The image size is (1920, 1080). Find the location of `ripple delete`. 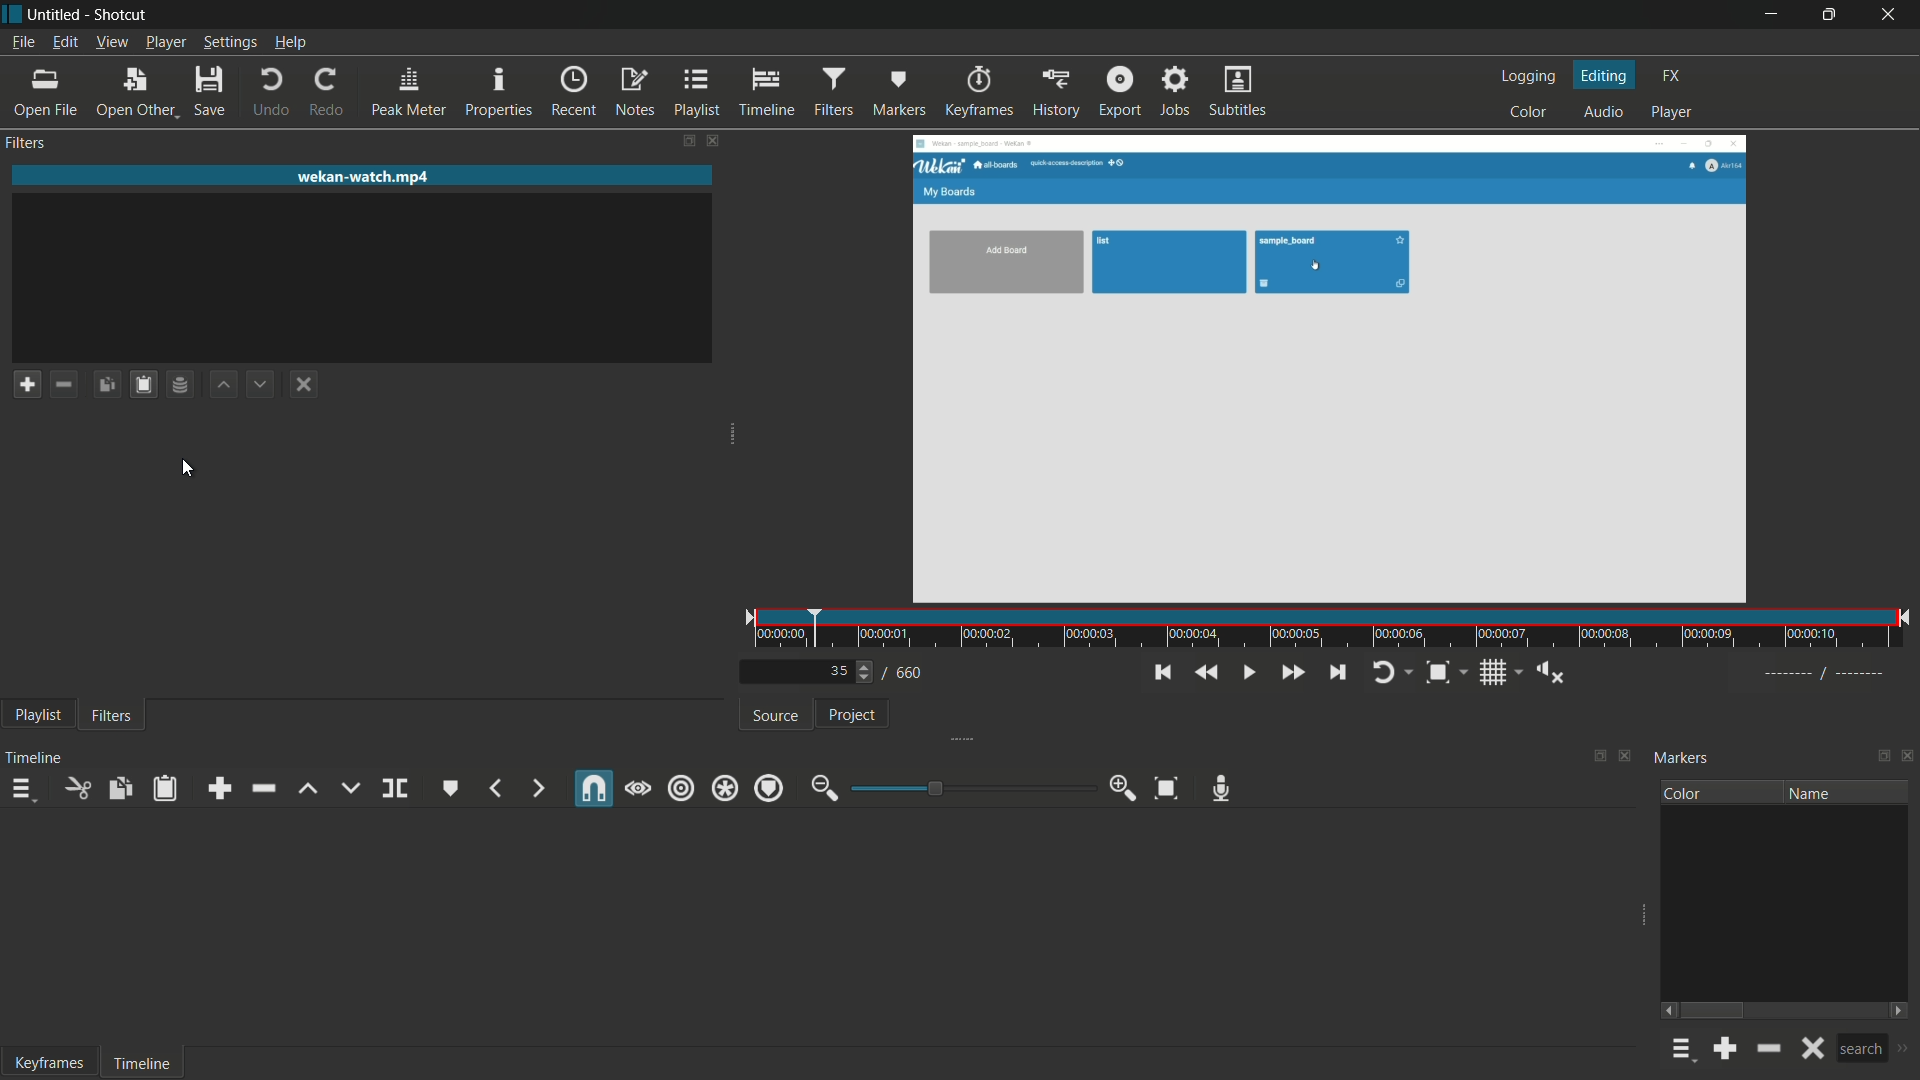

ripple delete is located at coordinates (263, 788).